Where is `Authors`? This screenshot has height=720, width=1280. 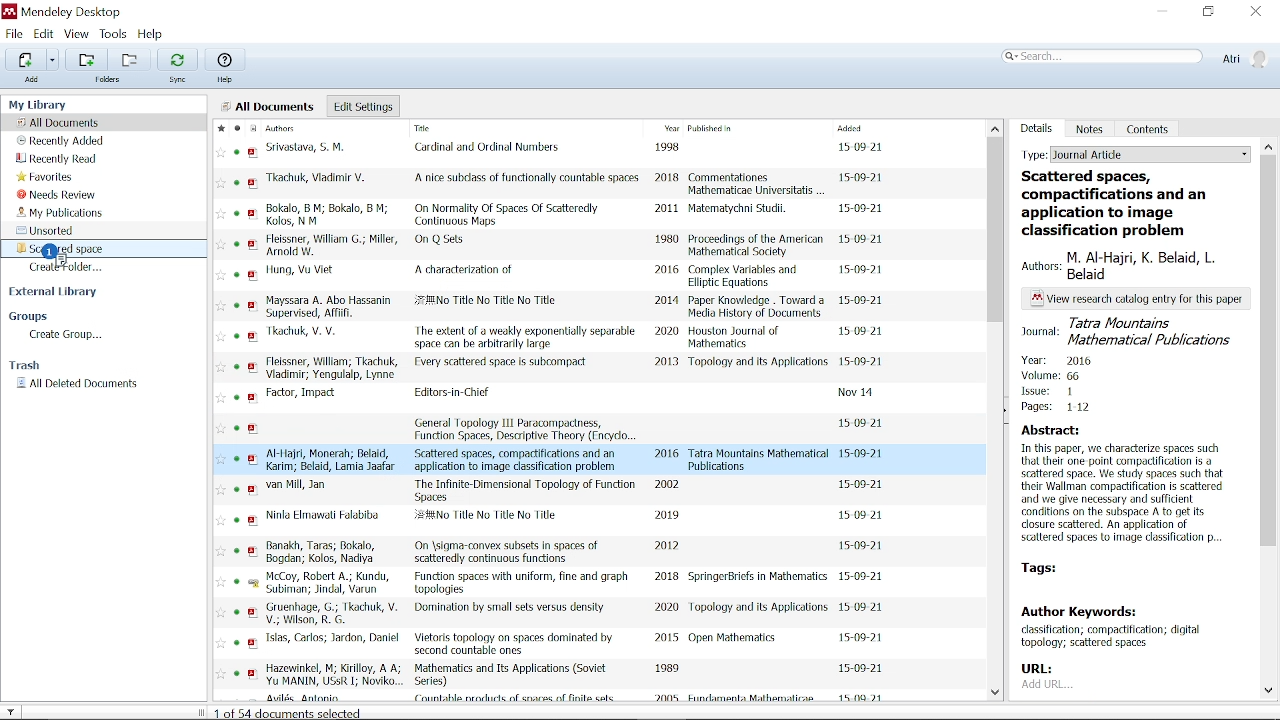 Authors is located at coordinates (297, 128).